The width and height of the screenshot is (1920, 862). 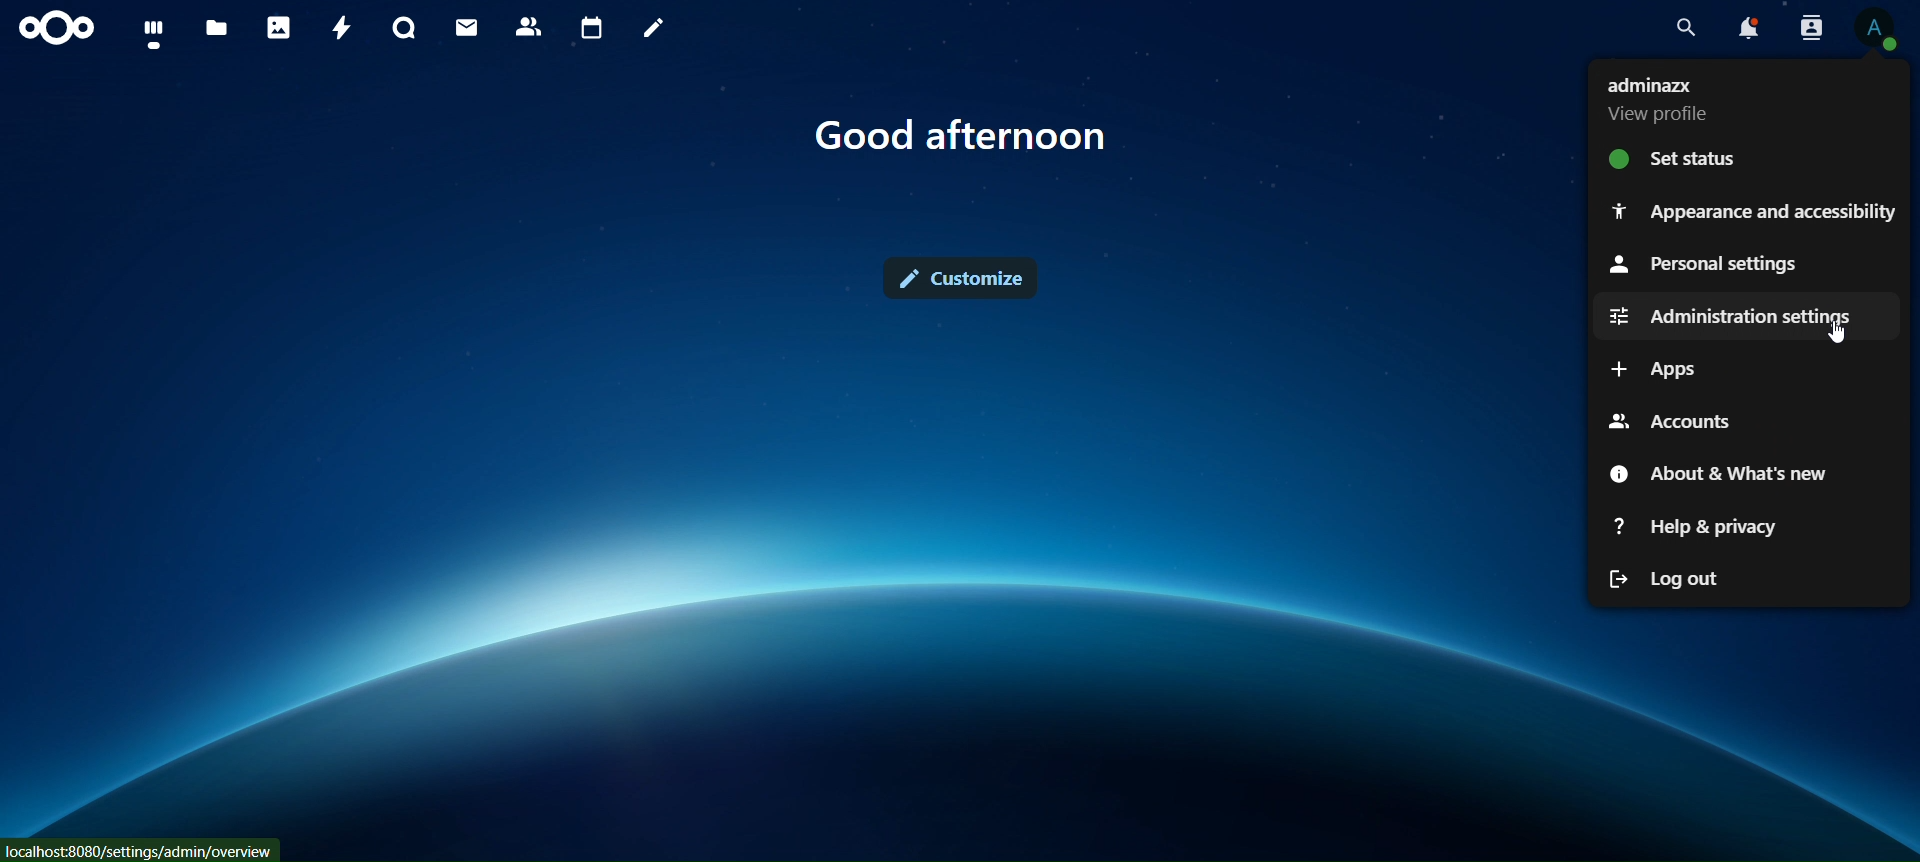 I want to click on photos, so click(x=280, y=28).